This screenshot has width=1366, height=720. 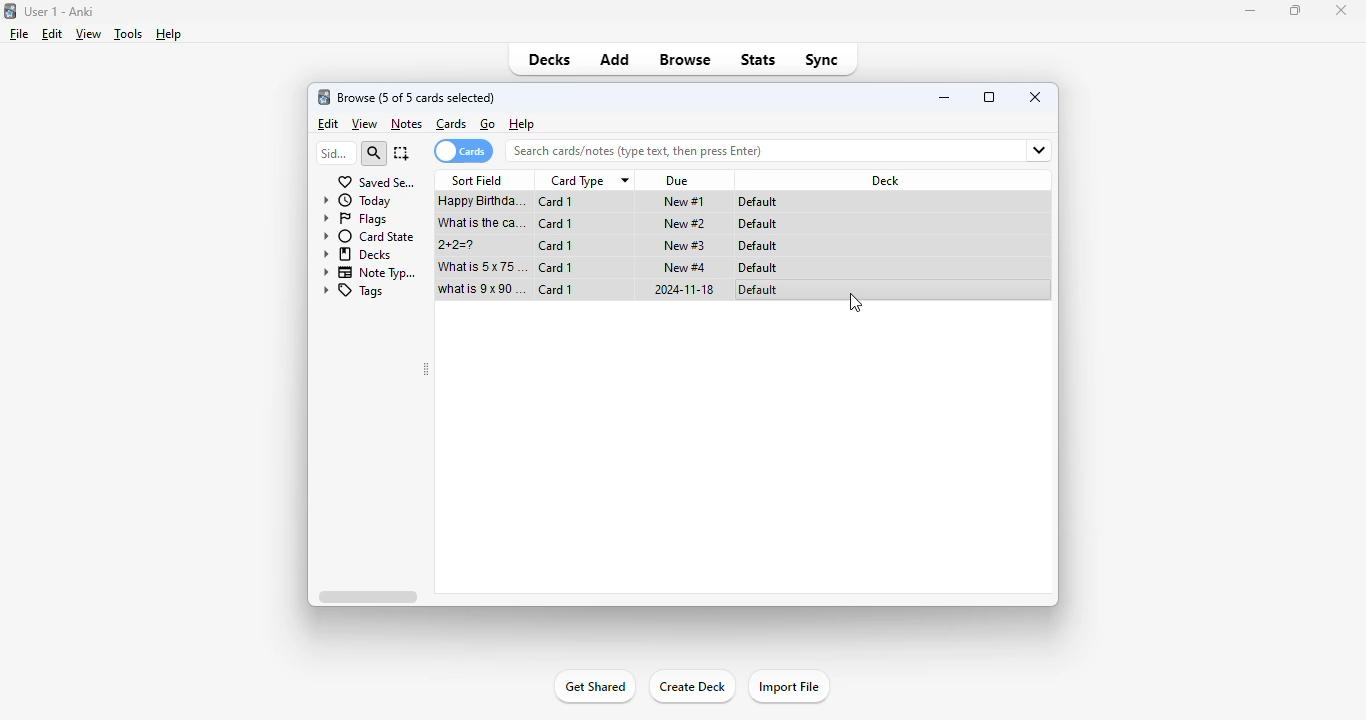 I want to click on select, so click(x=402, y=153).